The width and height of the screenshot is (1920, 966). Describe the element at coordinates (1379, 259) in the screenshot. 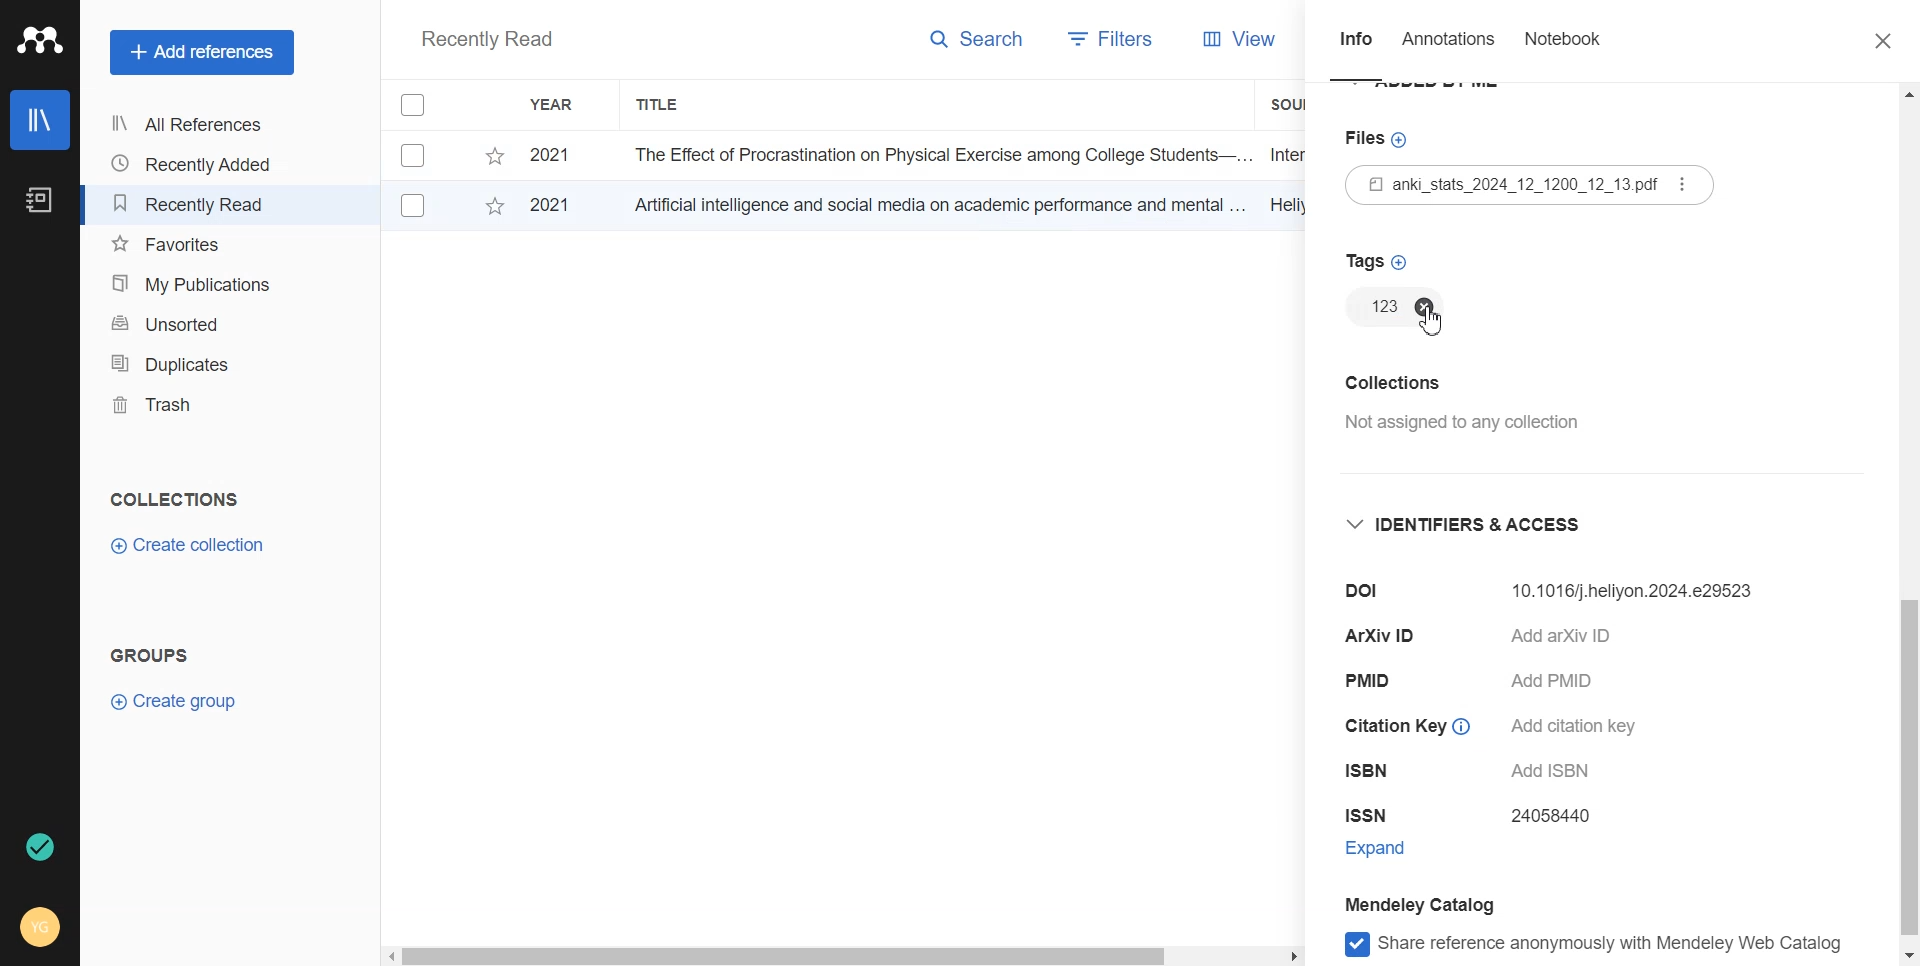

I see `Tags` at that location.